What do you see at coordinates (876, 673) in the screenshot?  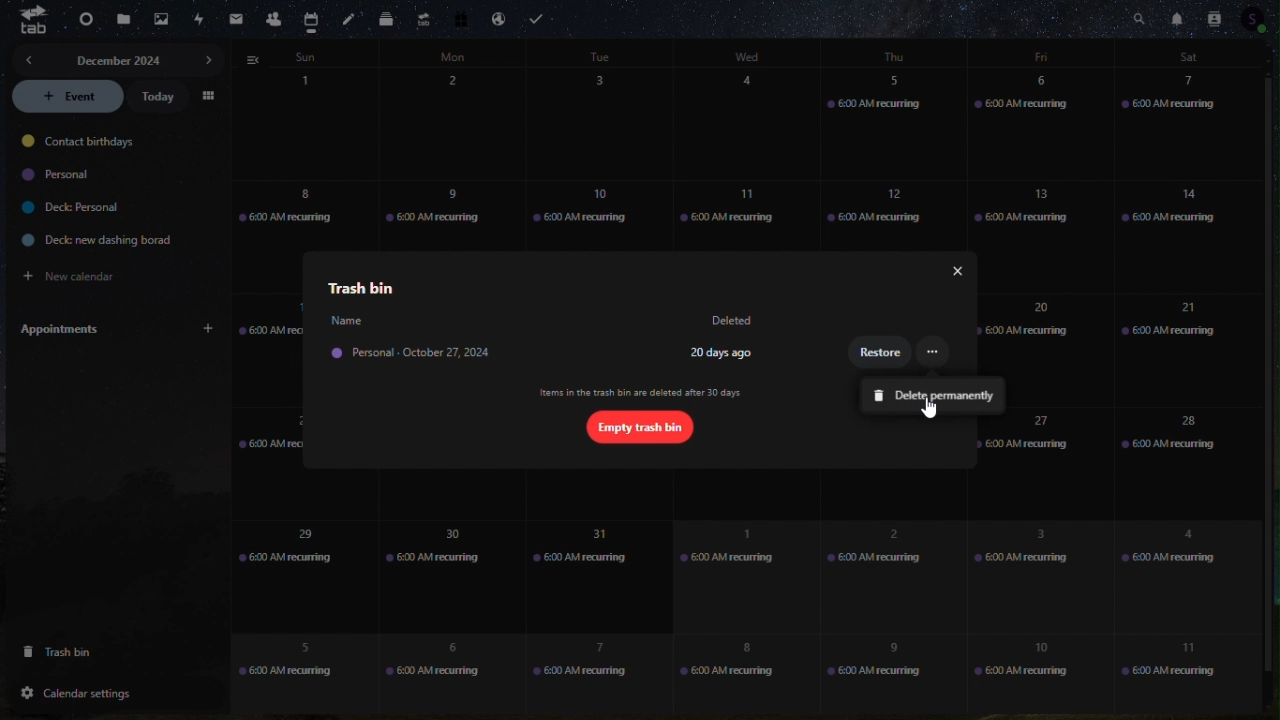 I see `9` at bounding box center [876, 673].